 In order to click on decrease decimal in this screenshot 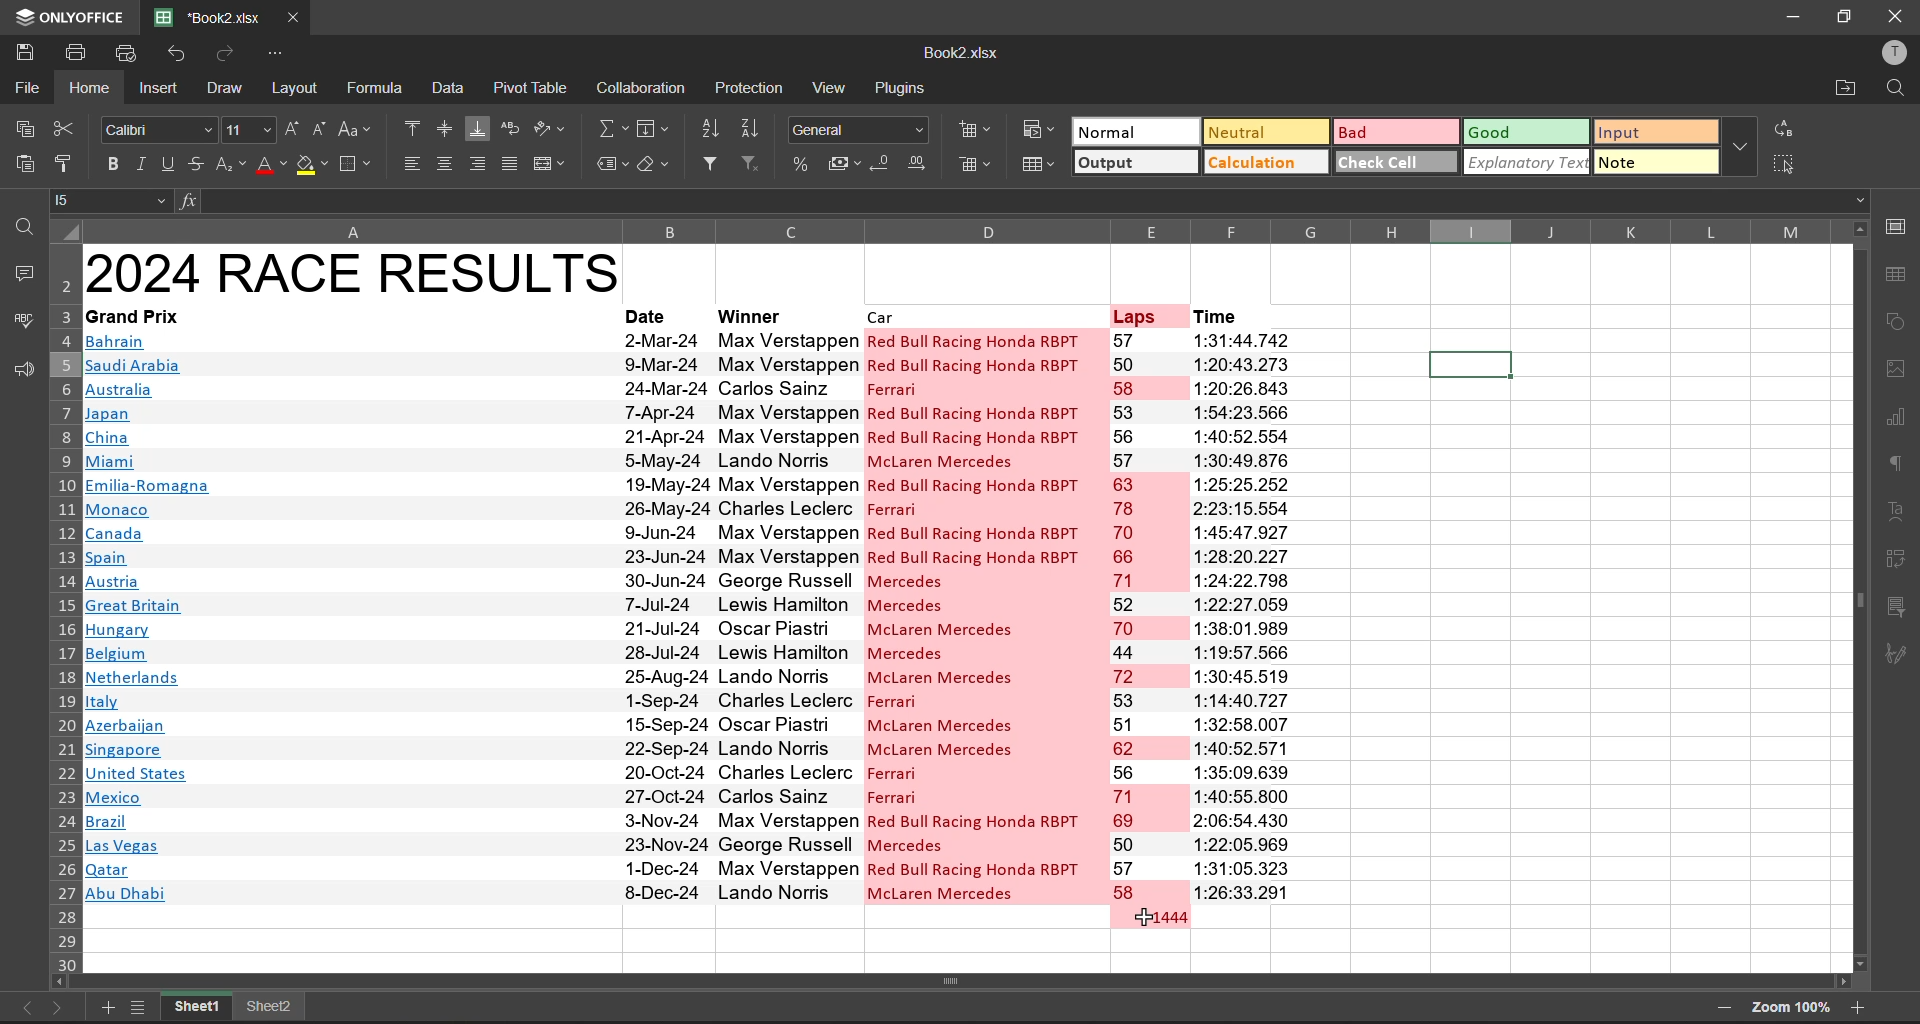, I will do `click(882, 163)`.